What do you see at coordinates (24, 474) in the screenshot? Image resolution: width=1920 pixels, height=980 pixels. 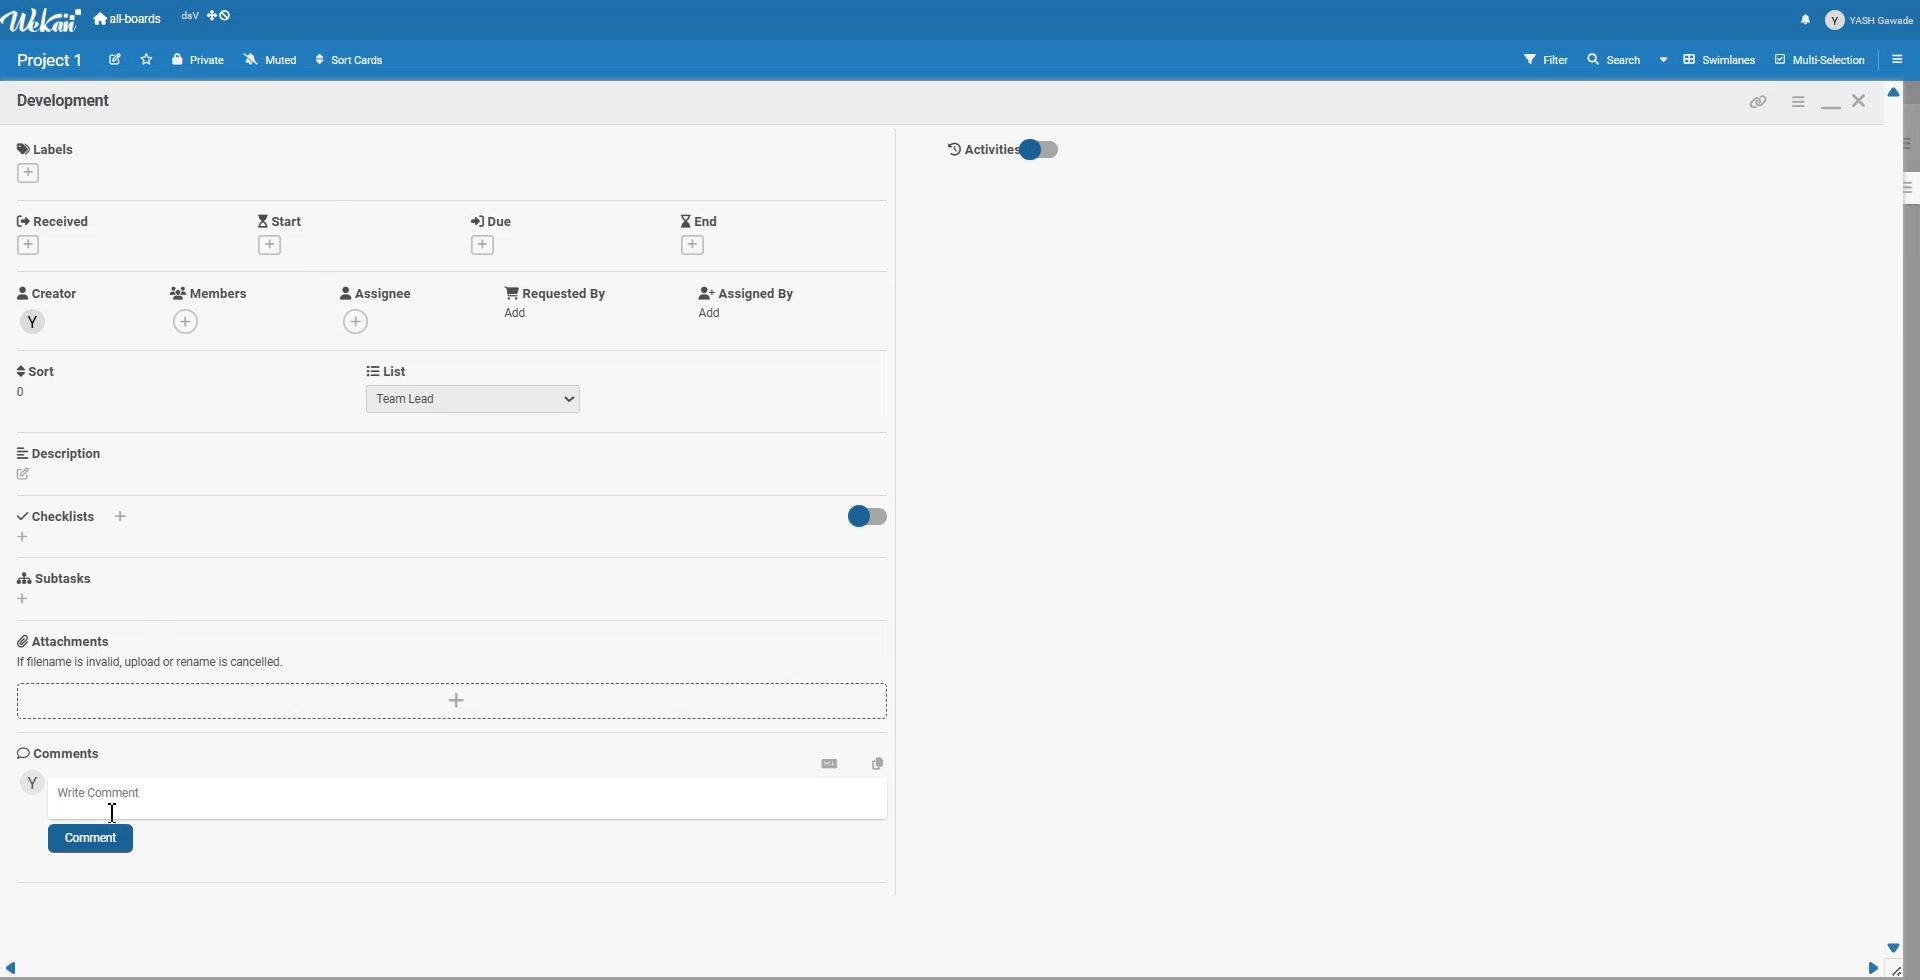 I see `edit` at bounding box center [24, 474].